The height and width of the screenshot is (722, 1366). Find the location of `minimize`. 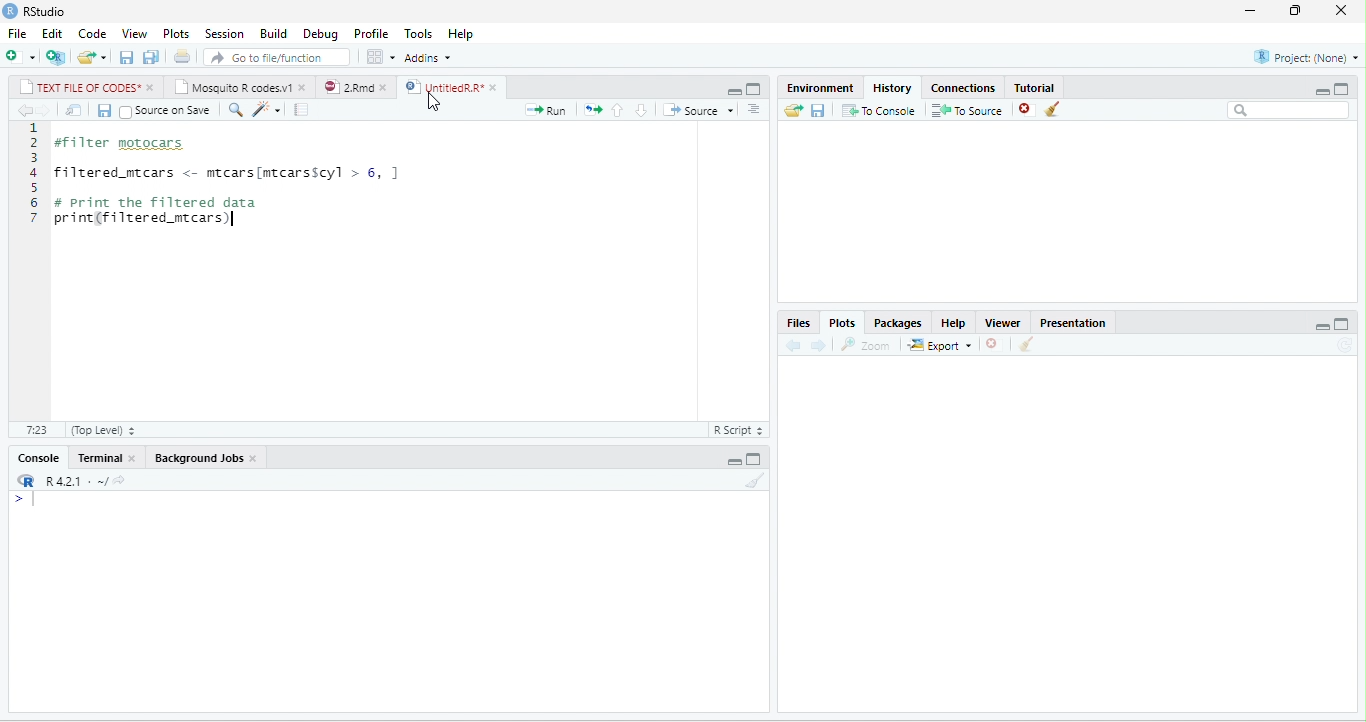

minimize is located at coordinates (1322, 326).